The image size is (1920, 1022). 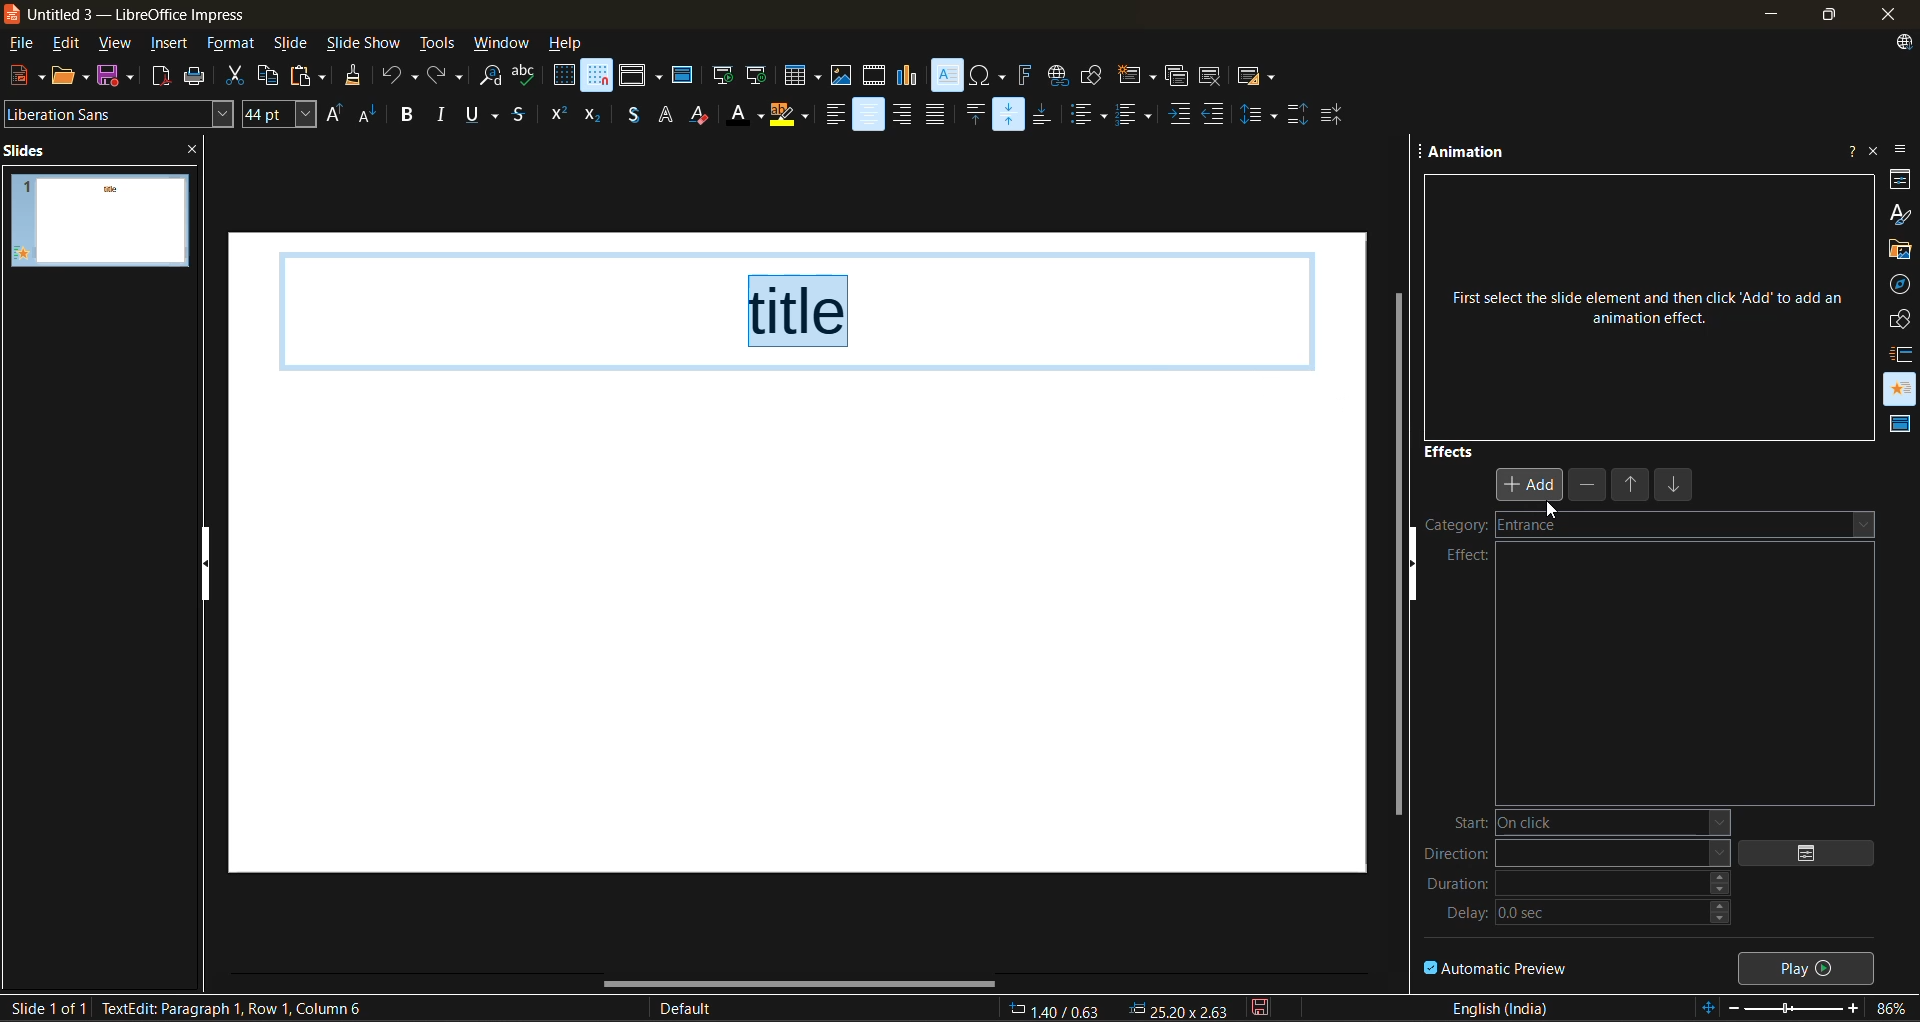 What do you see at coordinates (503, 45) in the screenshot?
I see `window` at bounding box center [503, 45].